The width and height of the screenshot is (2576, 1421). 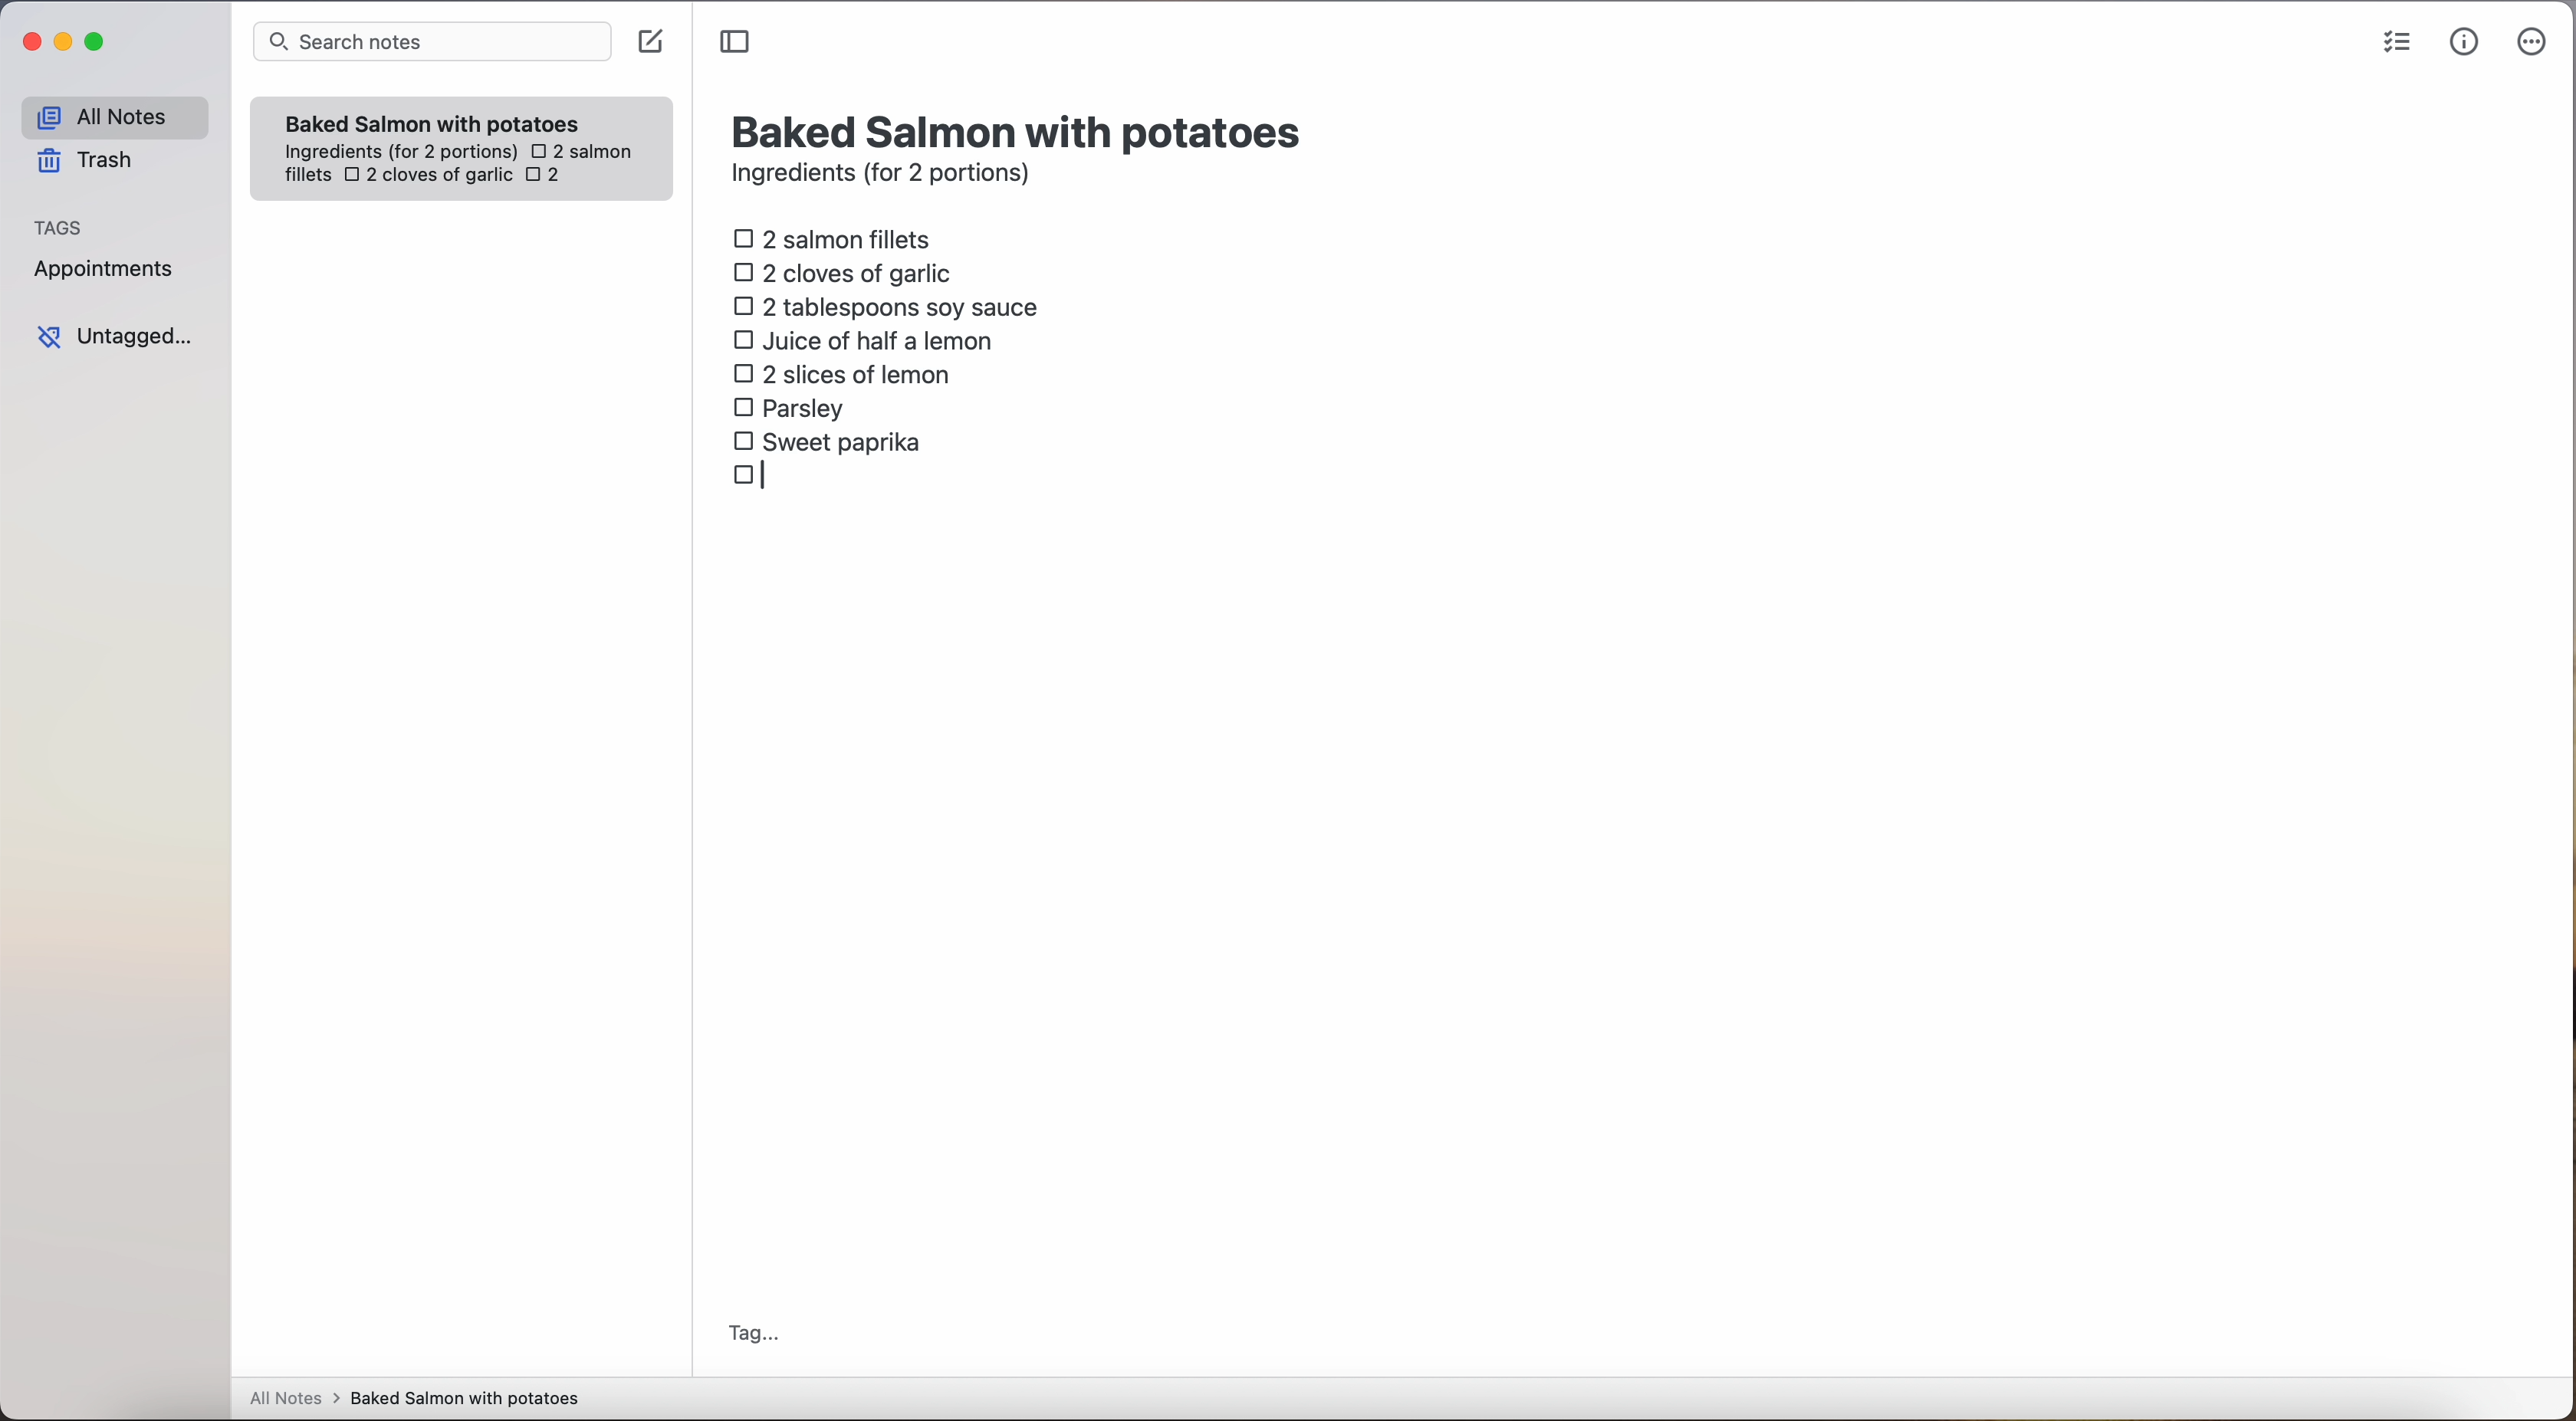 What do you see at coordinates (649, 42) in the screenshot?
I see `create note` at bounding box center [649, 42].